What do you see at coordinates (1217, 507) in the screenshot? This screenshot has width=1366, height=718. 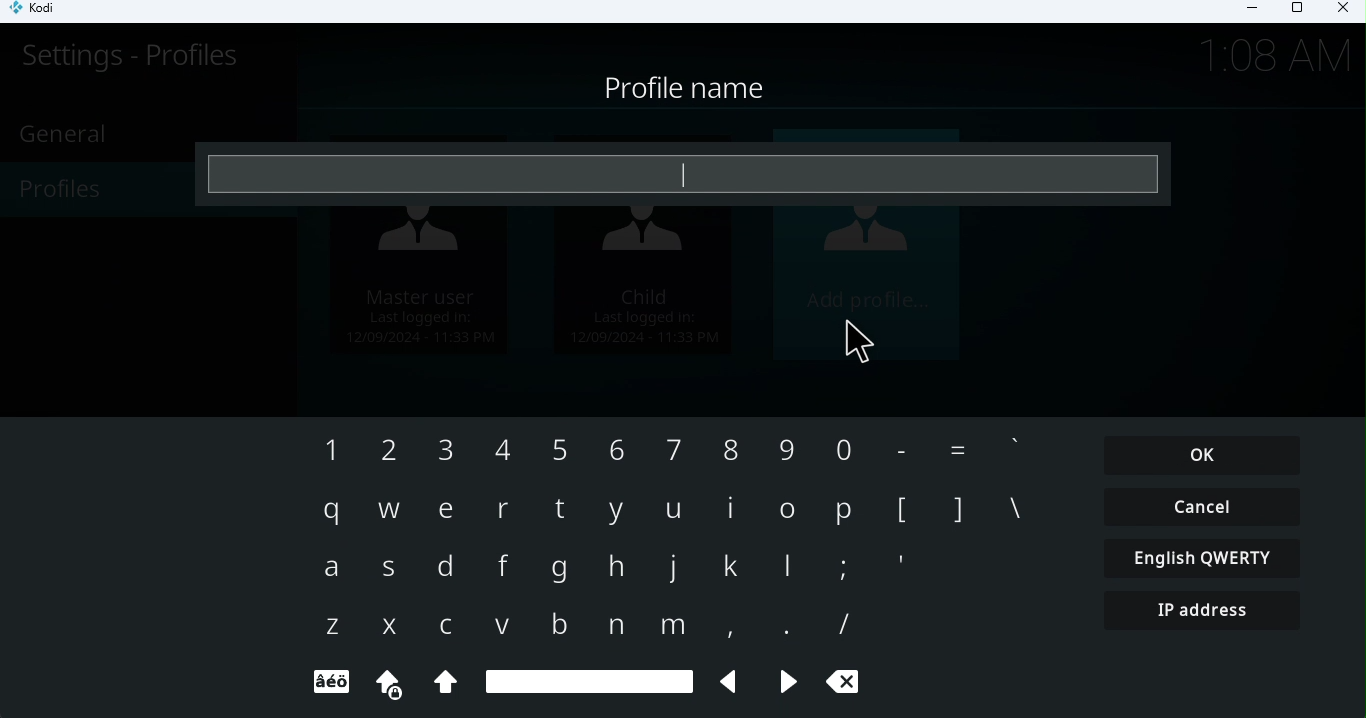 I see `cancel` at bounding box center [1217, 507].